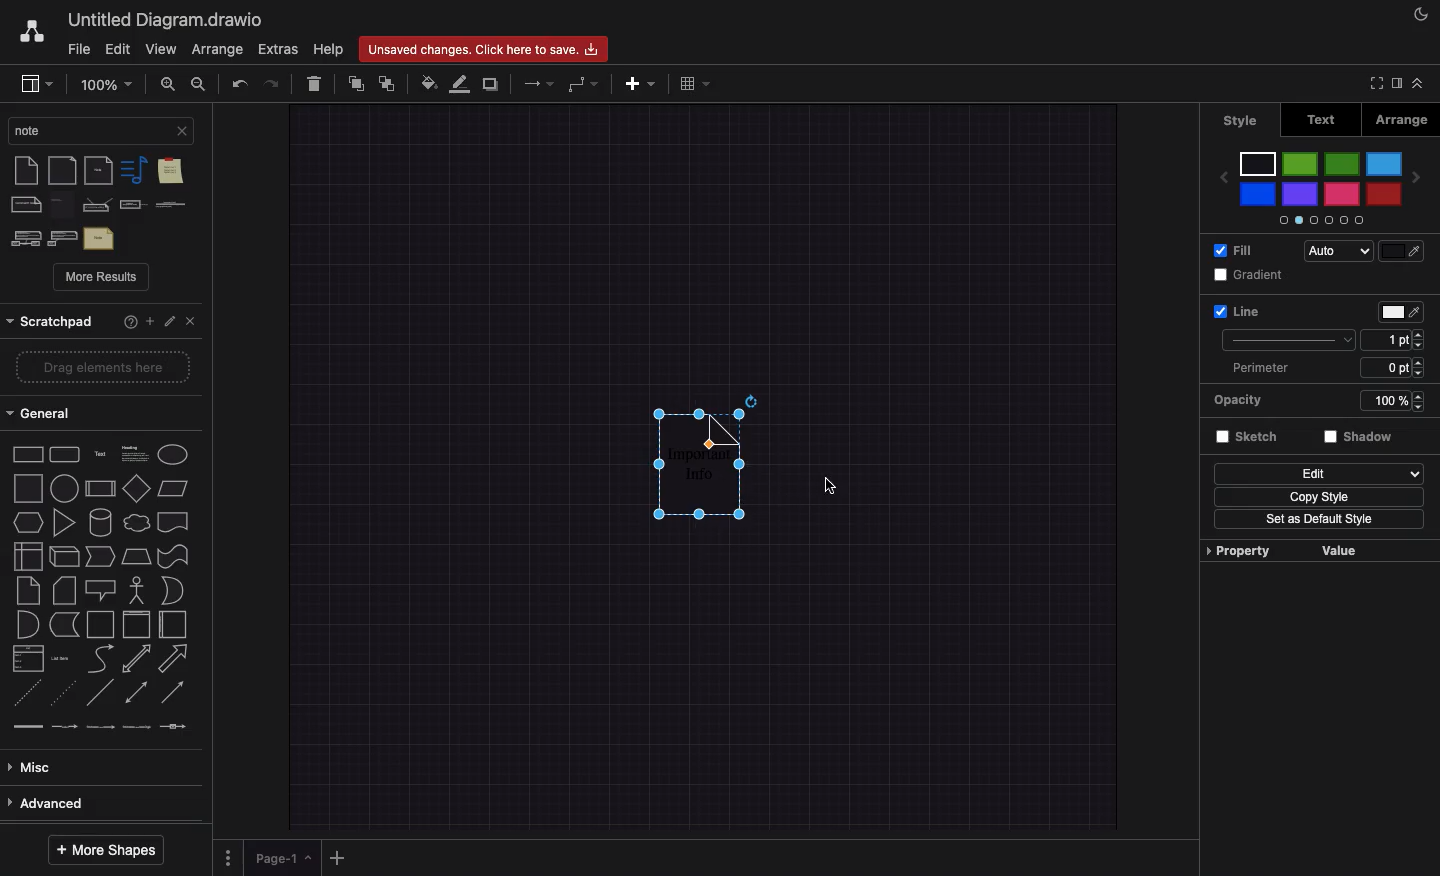 The height and width of the screenshot is (876, 1440). What do you see at coordinates (139, 735) in the screenshot?
I see `connector with 3 label` at bounding box center [139, 735].